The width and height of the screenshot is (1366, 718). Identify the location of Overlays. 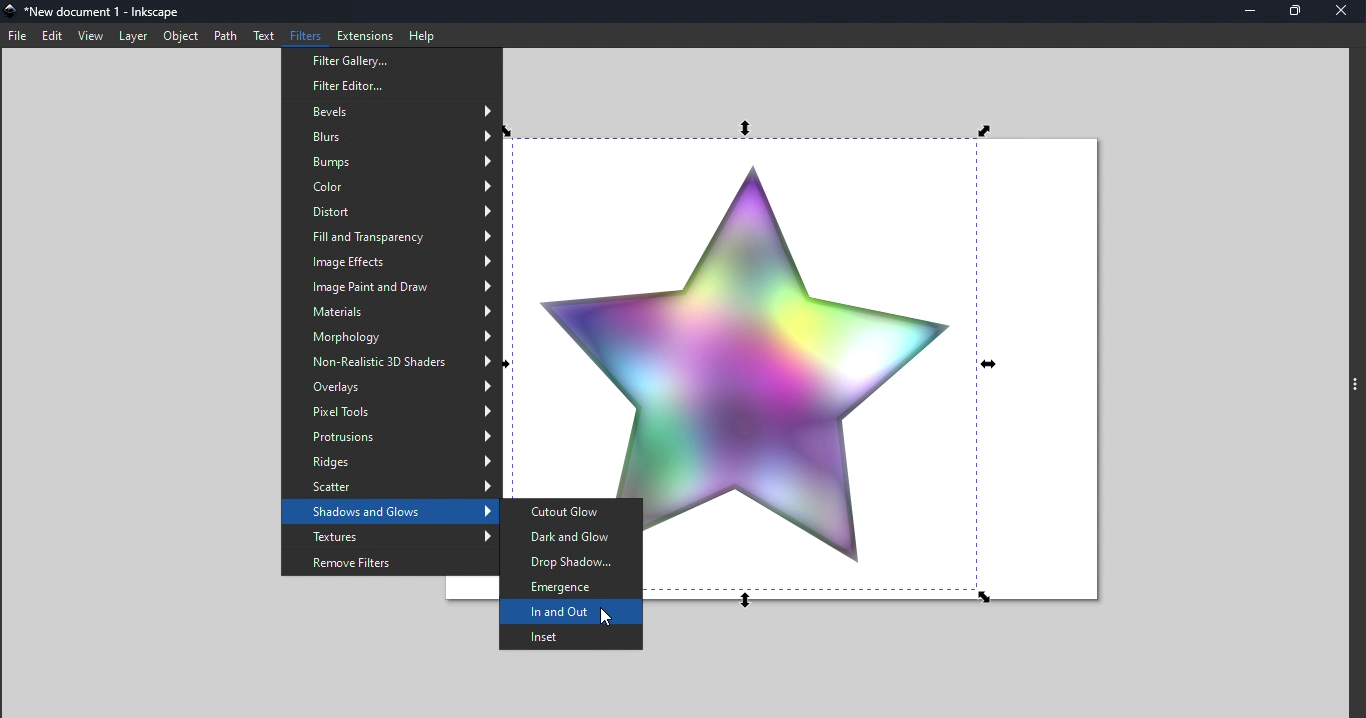
(389, 386).